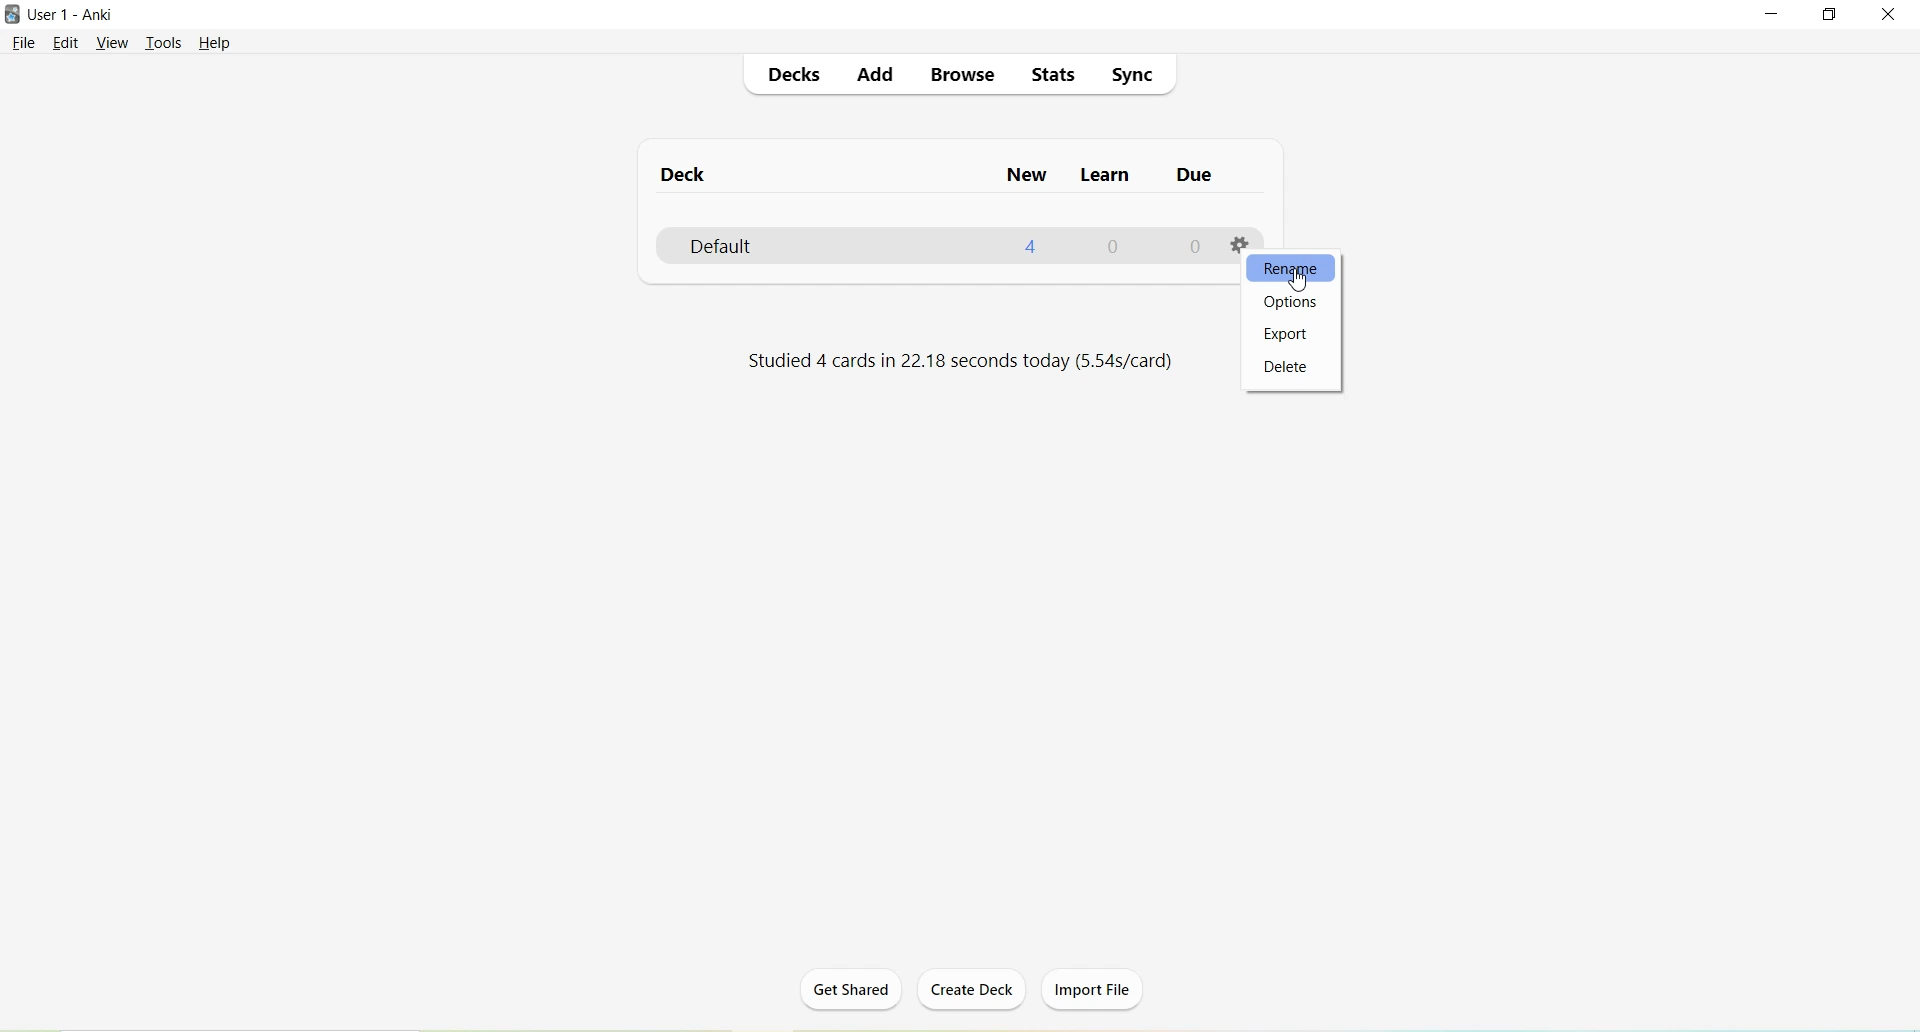 Image resolution: width=1920 pixels, height=1032 pixels. What do you see at coordinates (214, 43) in the screenshot?
I see `Help` at bounding box center [214, 43].